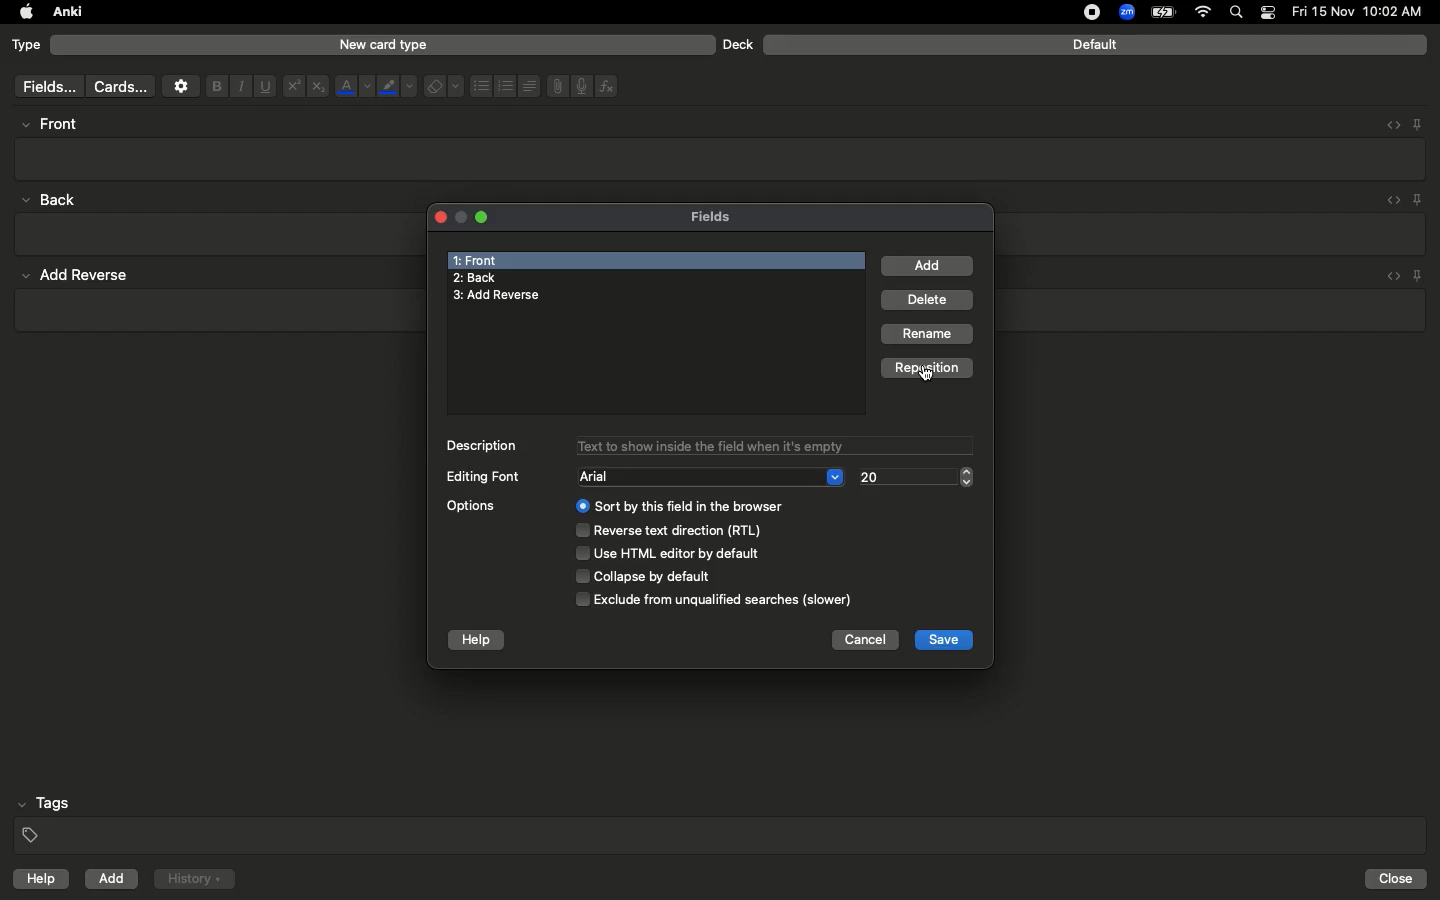 The width and height of the screenshot is (1440, 900). I want to click on Fields, so click(723, 216).